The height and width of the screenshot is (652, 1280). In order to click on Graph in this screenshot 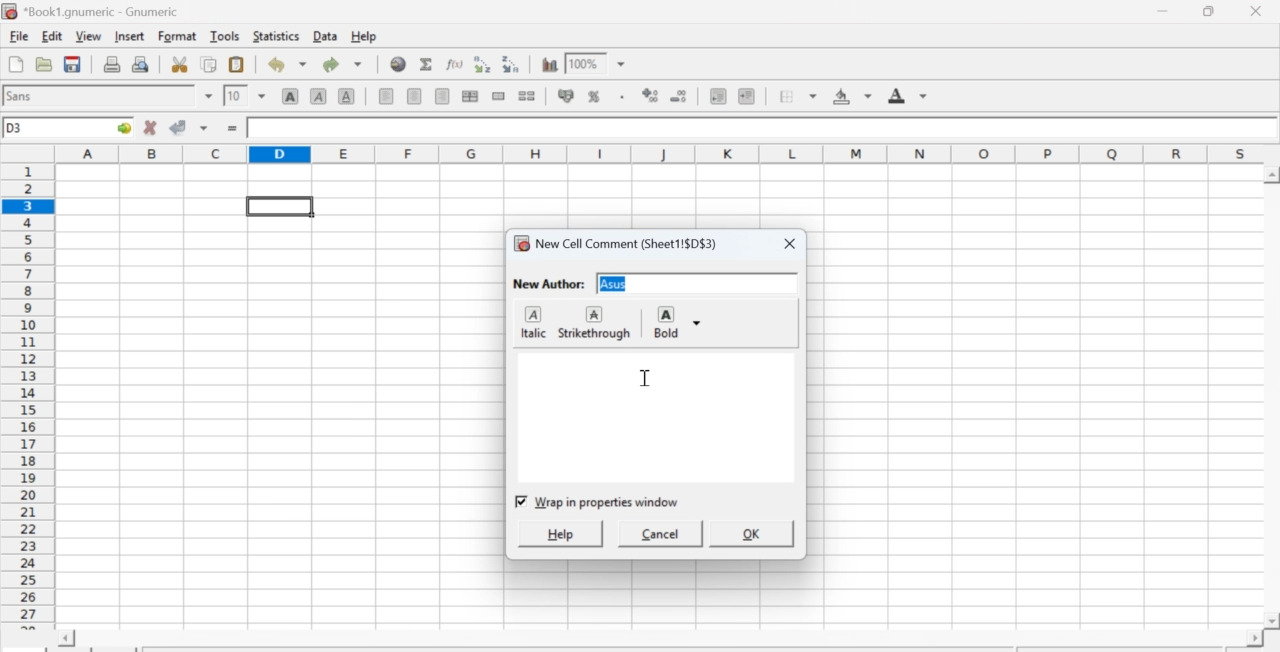, I will do `click(550, 63)`.